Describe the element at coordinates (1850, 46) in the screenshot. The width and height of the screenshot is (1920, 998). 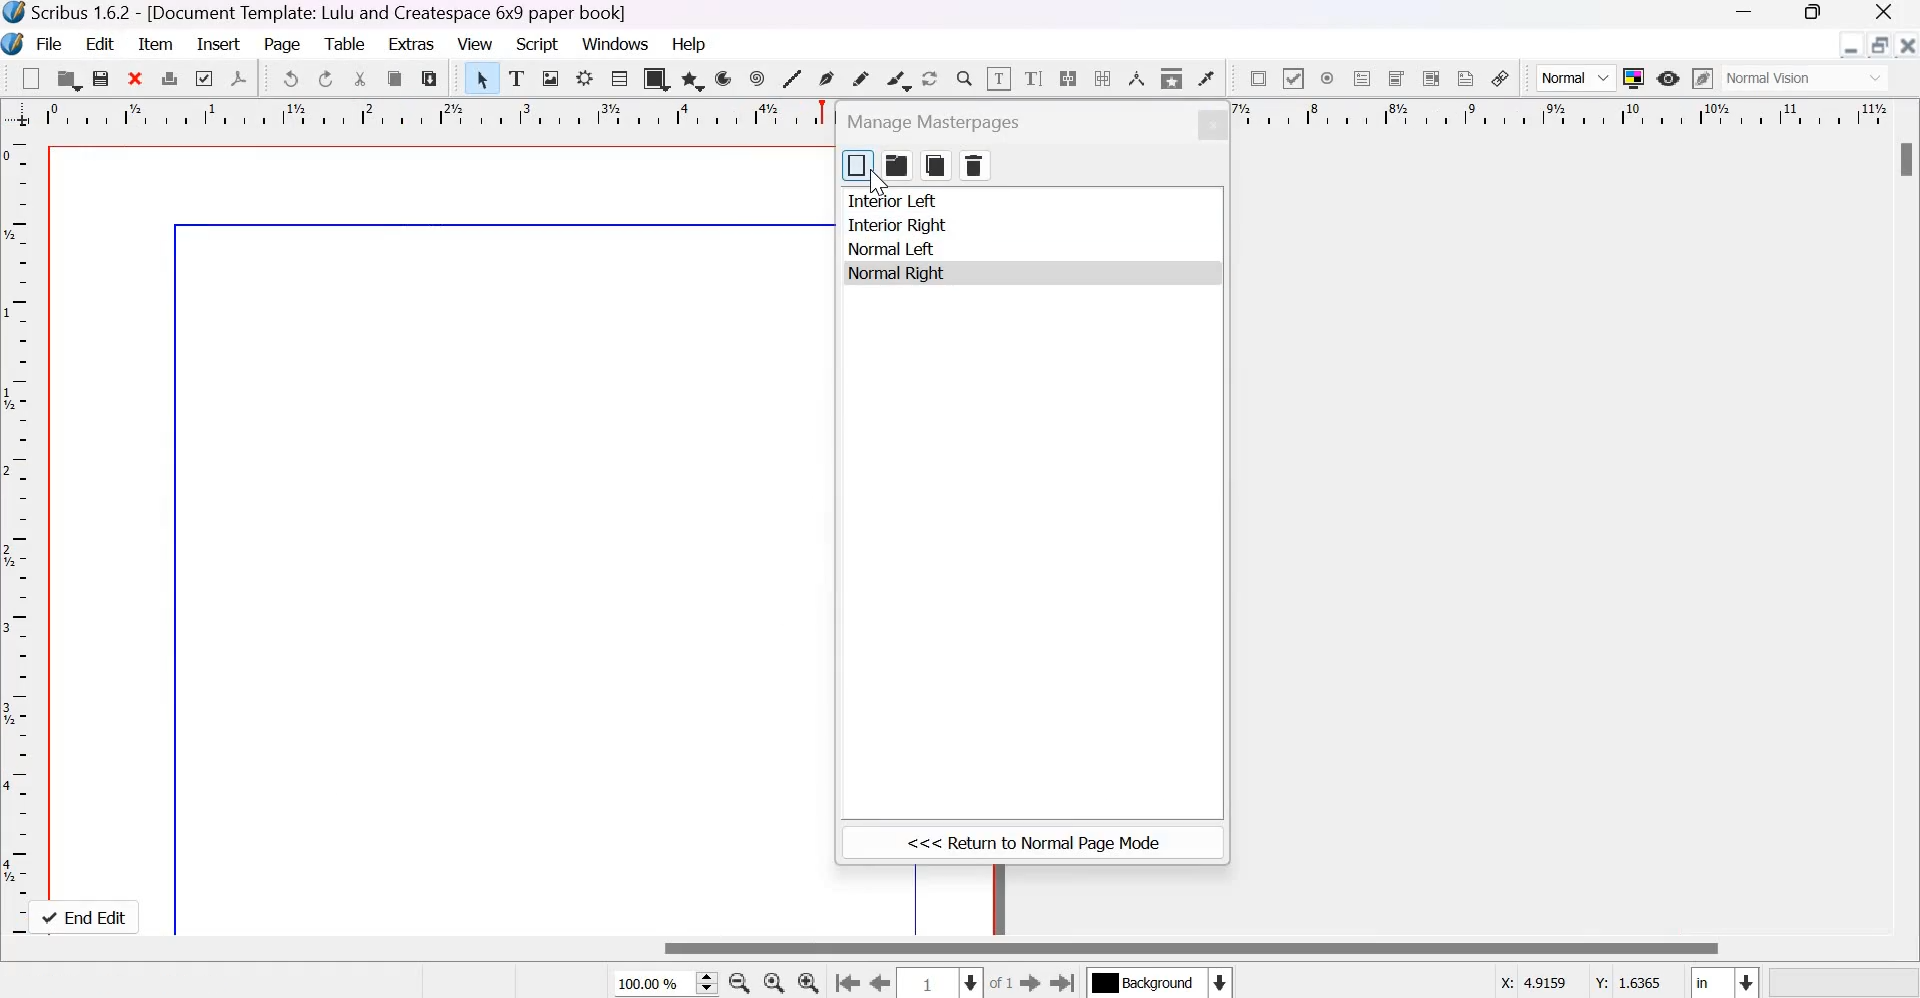
I see `Minimize` at that location.